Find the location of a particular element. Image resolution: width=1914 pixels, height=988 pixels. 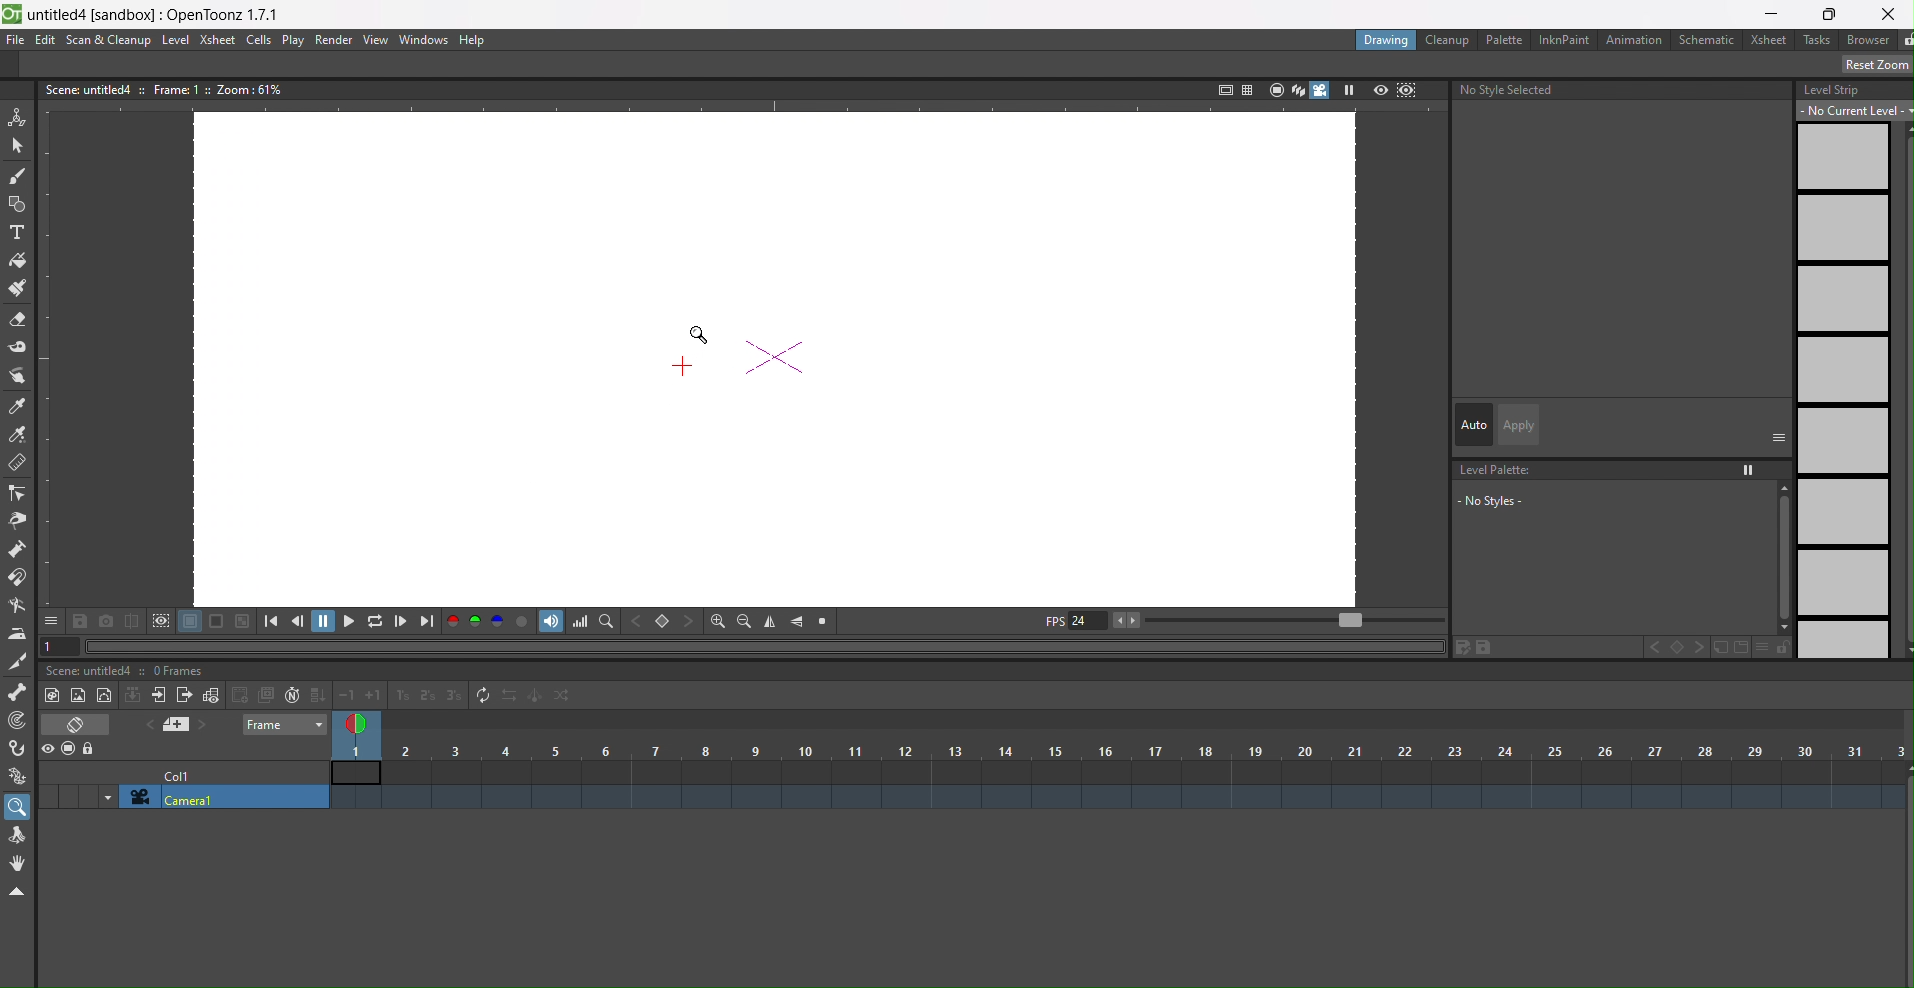

geometric tool is located at coordinates (18, 204).